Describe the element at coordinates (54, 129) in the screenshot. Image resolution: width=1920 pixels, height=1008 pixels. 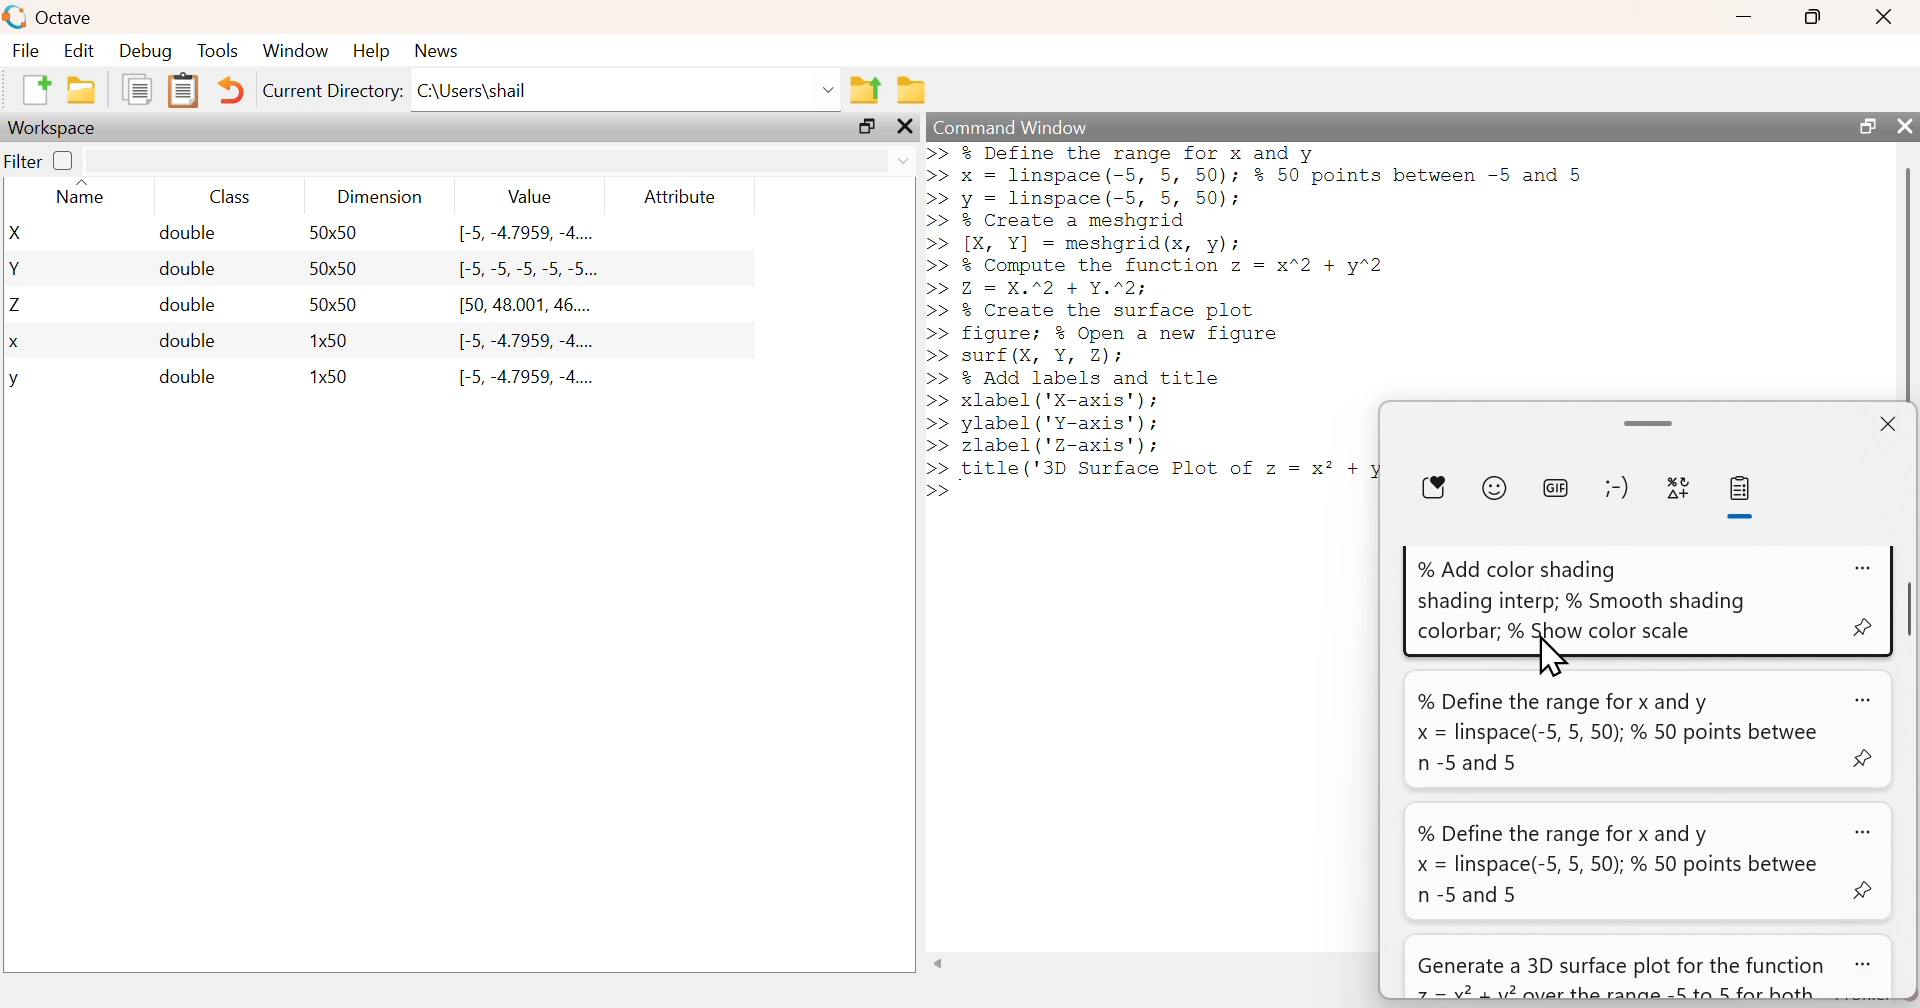
I see `Workspace` at that location.